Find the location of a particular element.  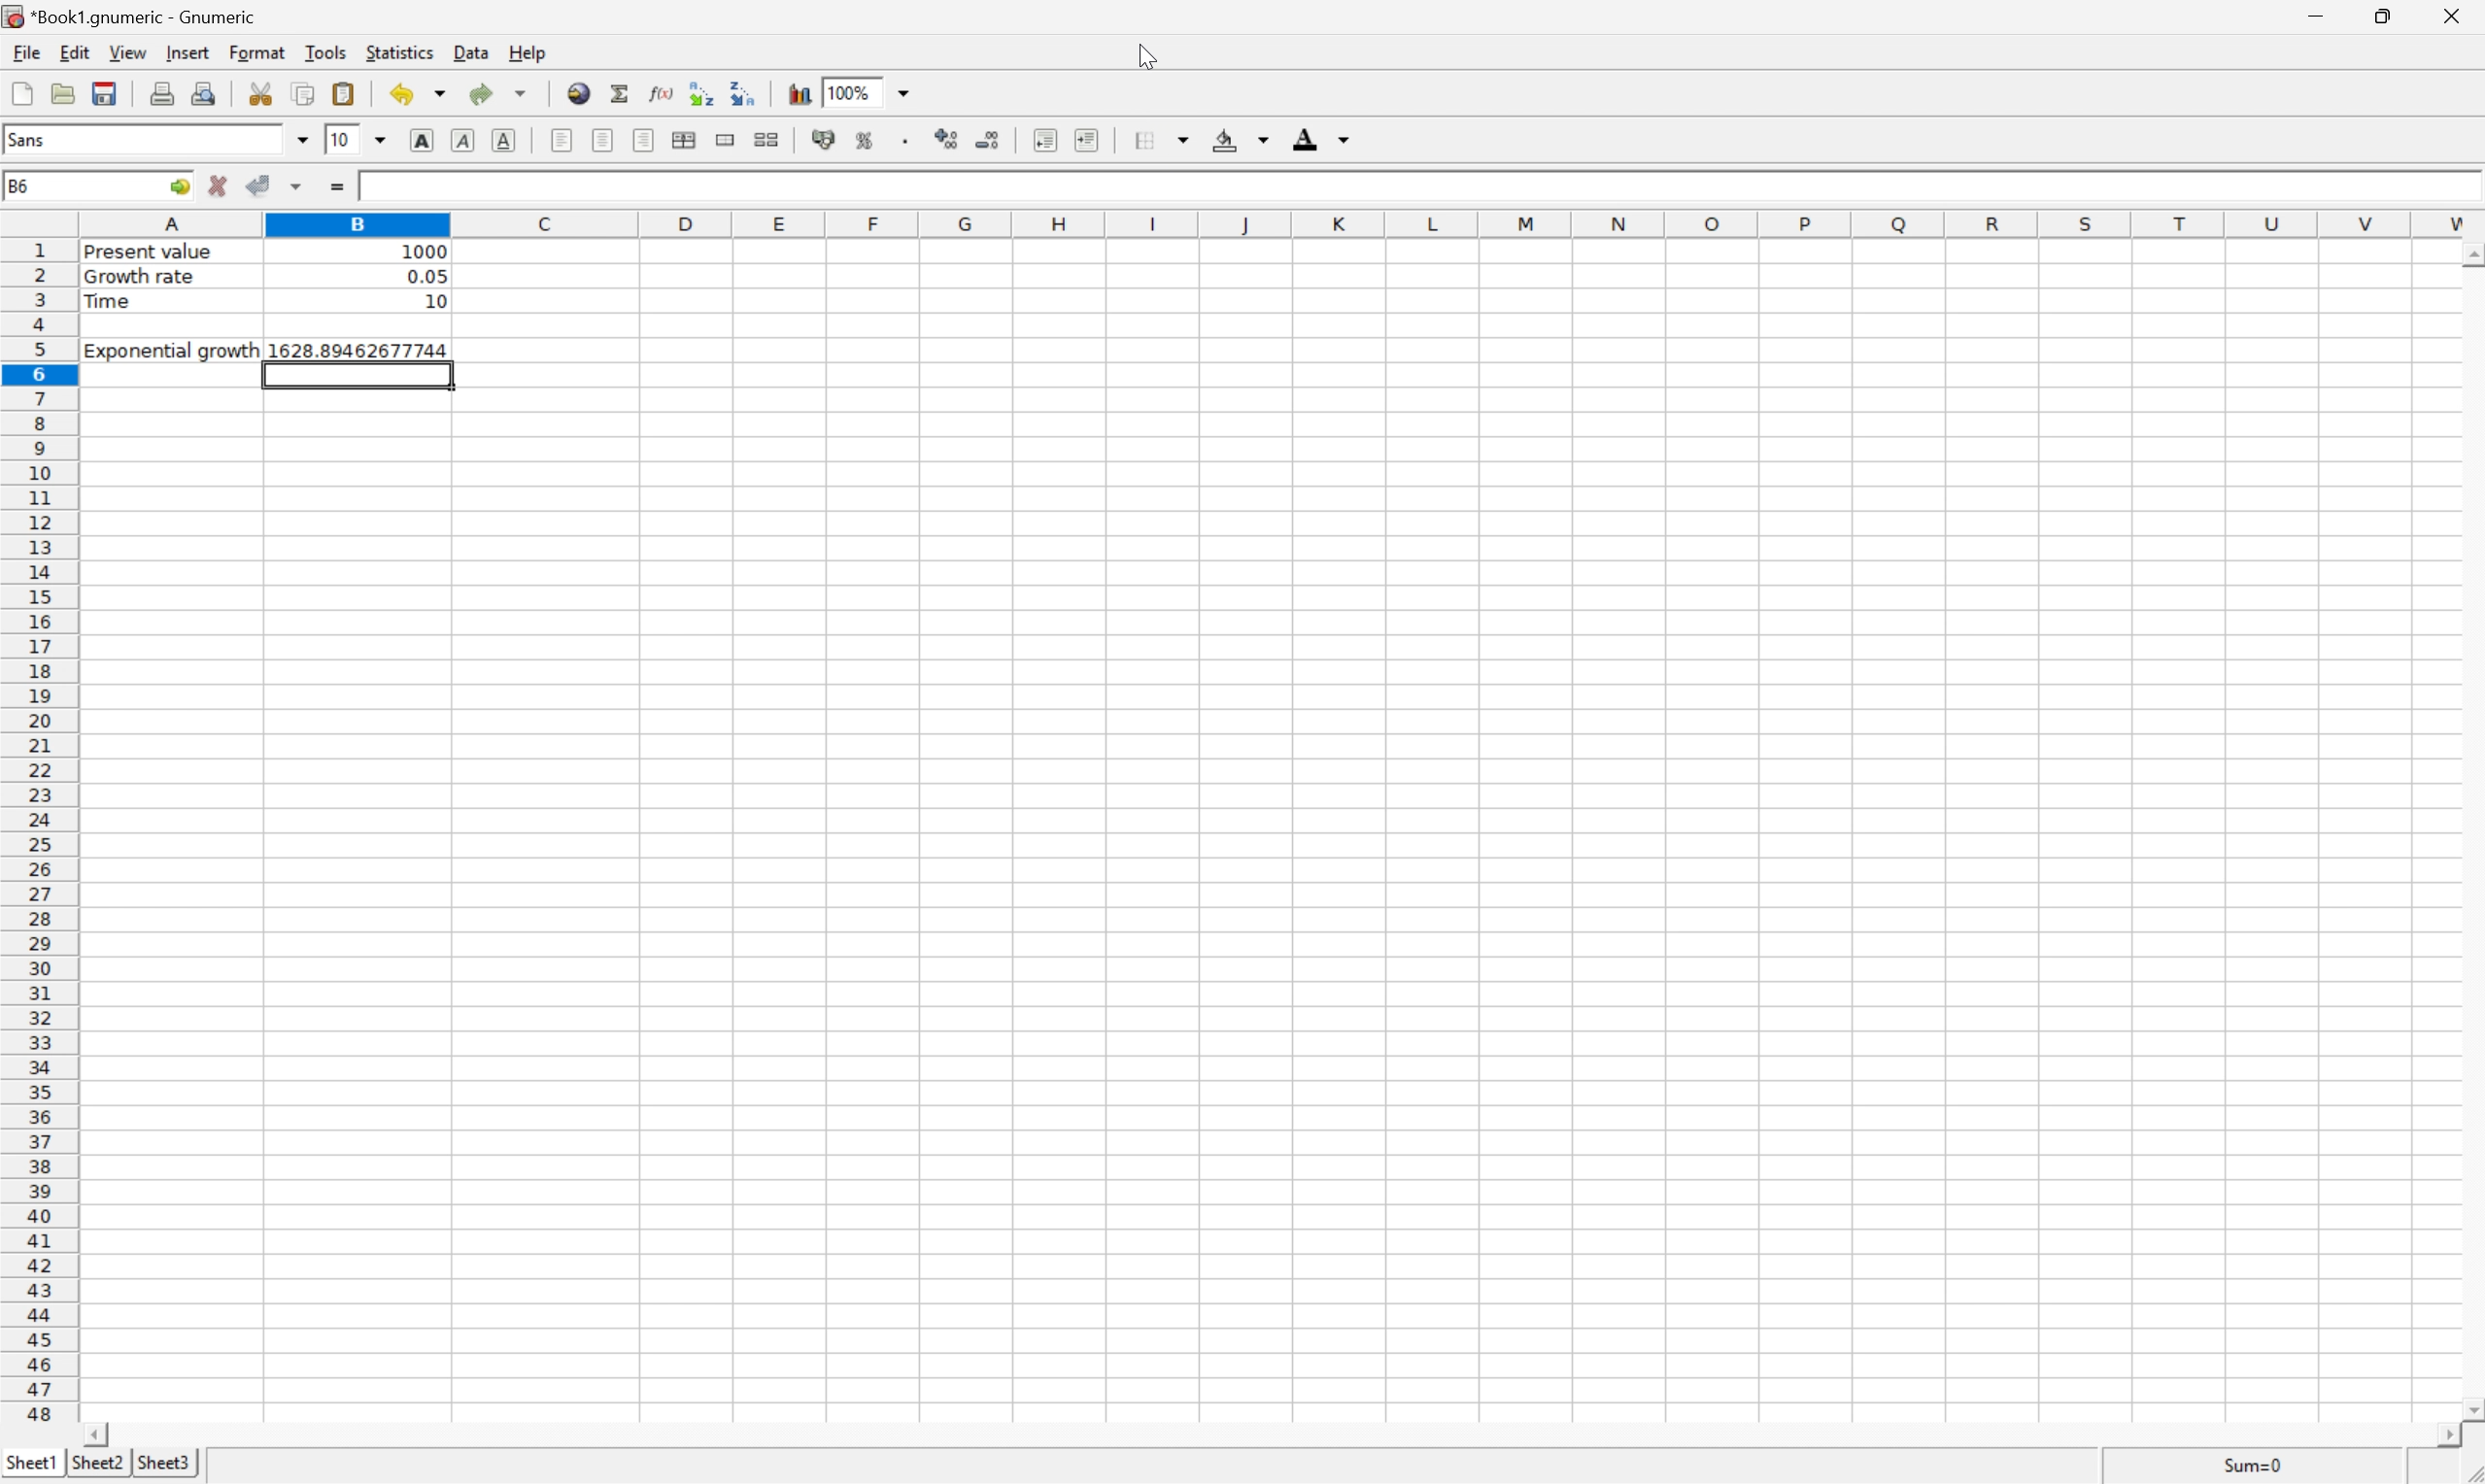

Drop Down is located at coordinates (302, 141).